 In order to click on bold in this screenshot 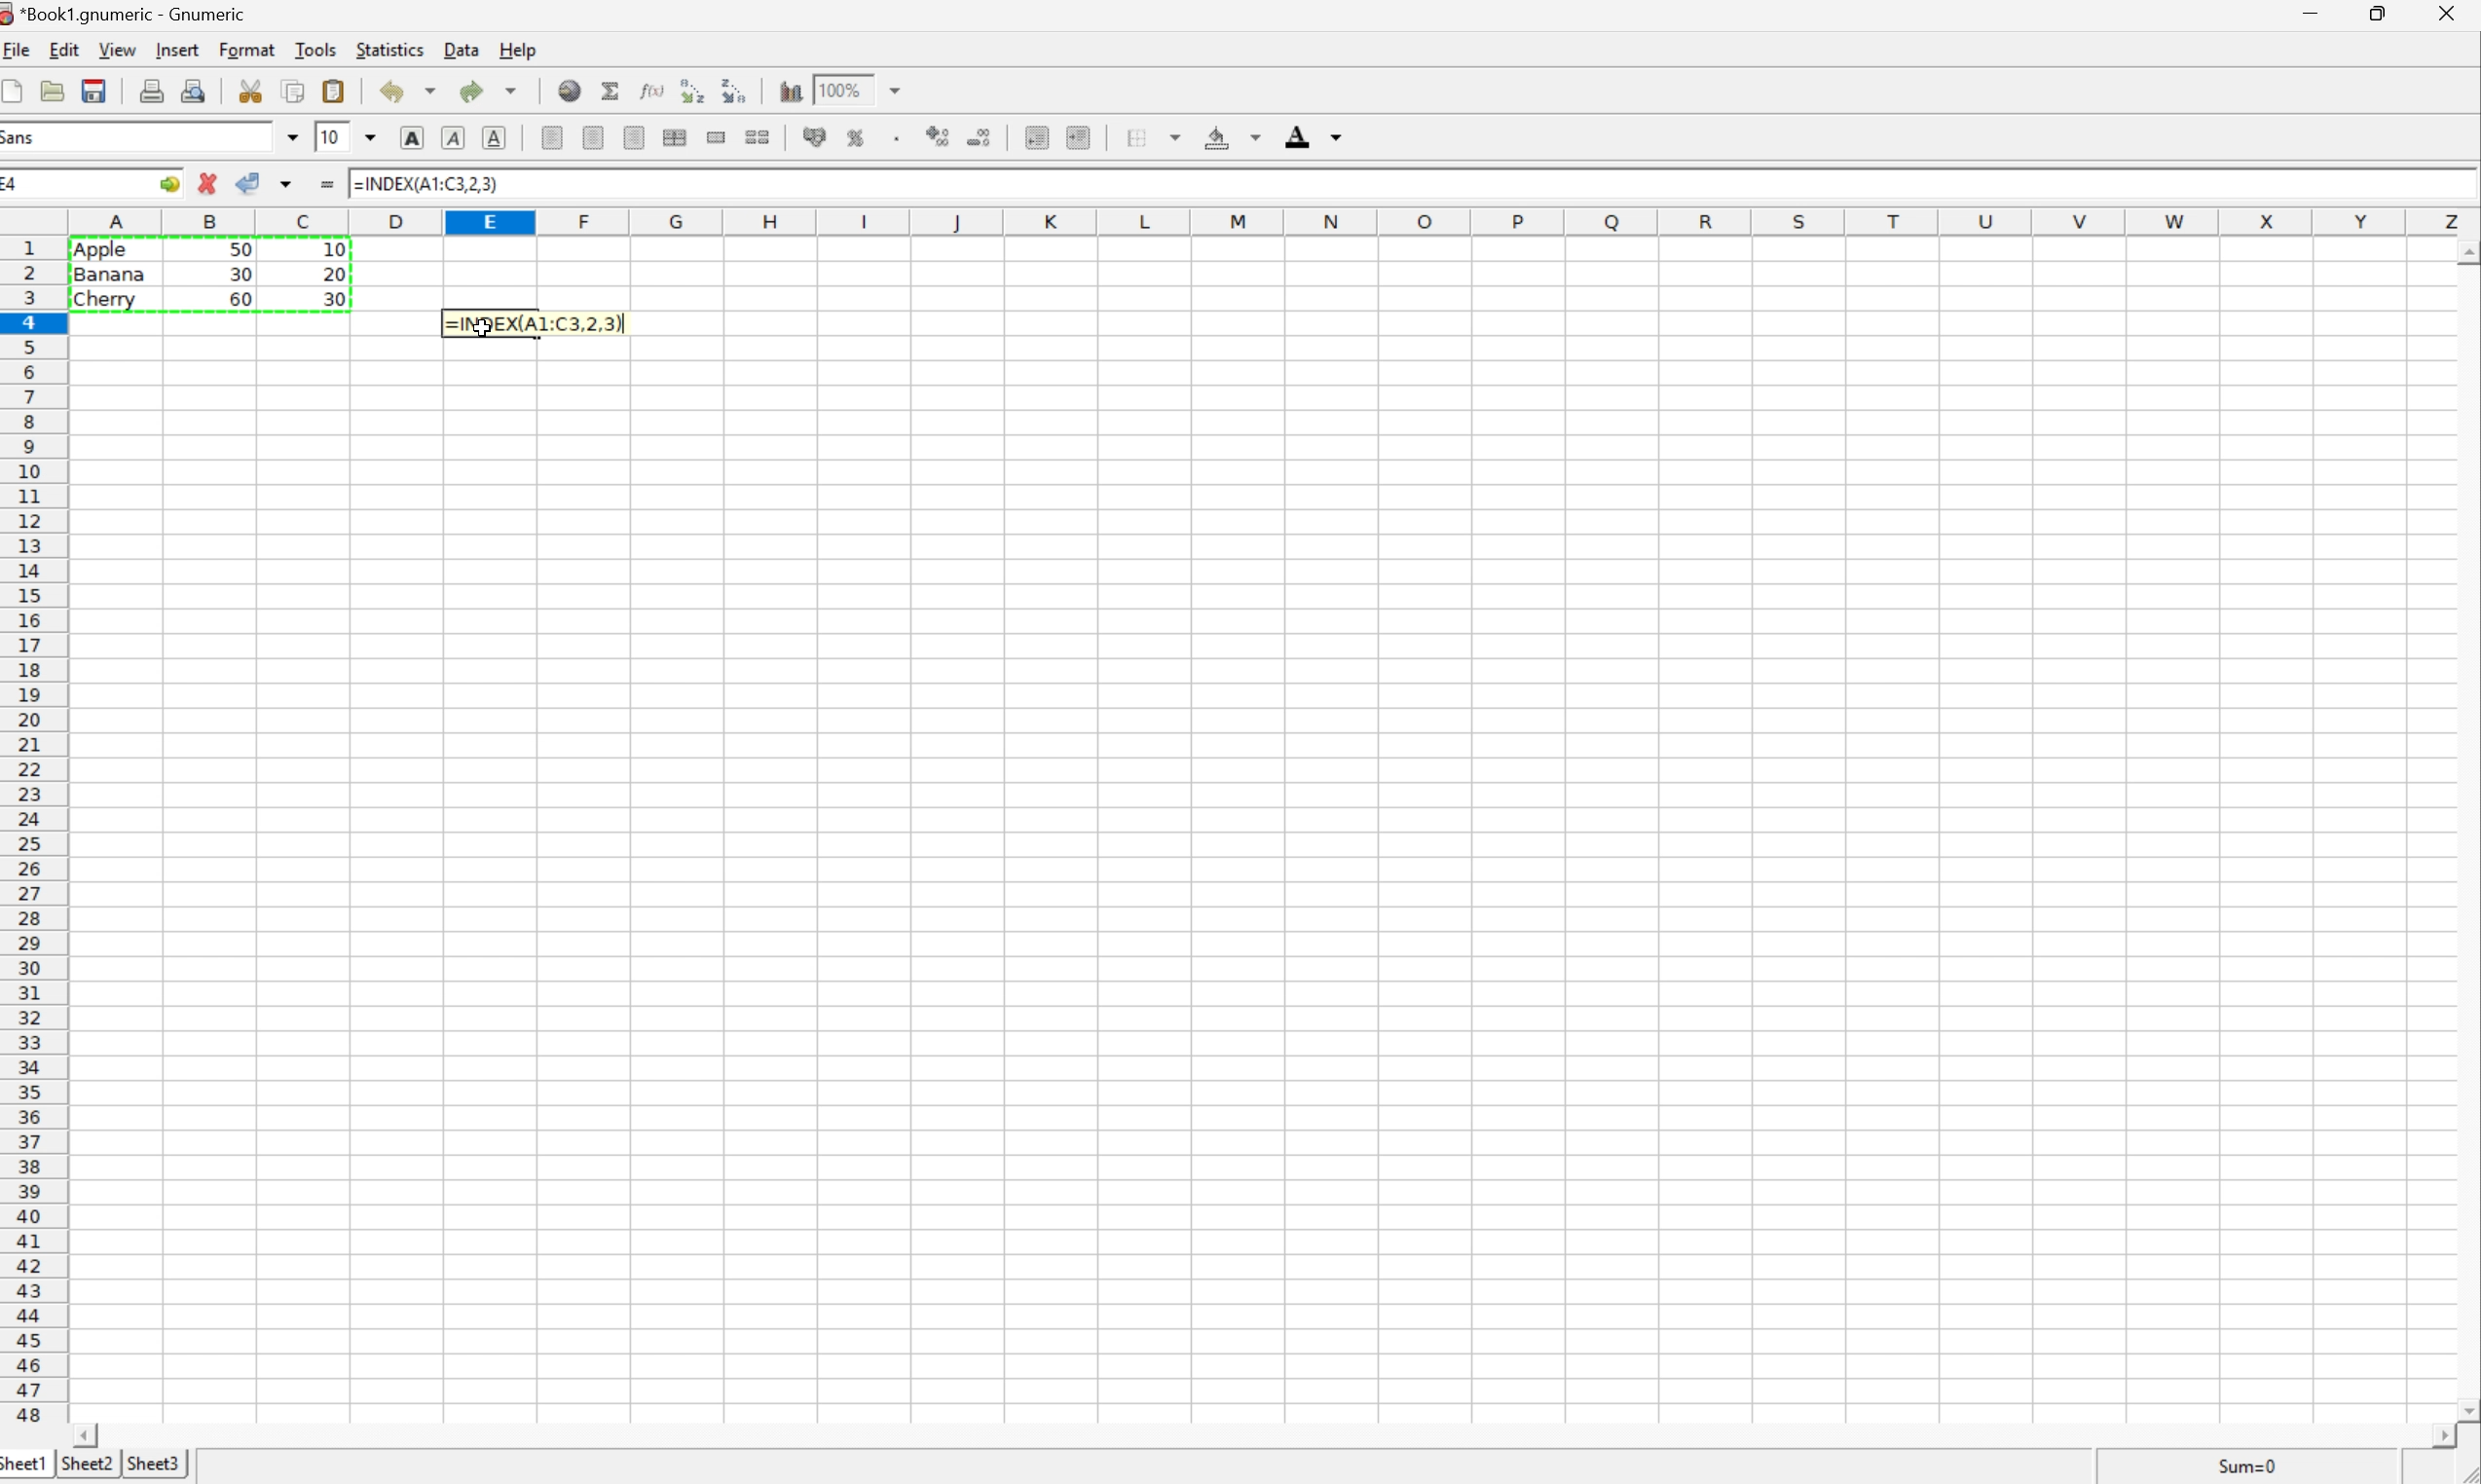, I will do `click(414, 136)`.